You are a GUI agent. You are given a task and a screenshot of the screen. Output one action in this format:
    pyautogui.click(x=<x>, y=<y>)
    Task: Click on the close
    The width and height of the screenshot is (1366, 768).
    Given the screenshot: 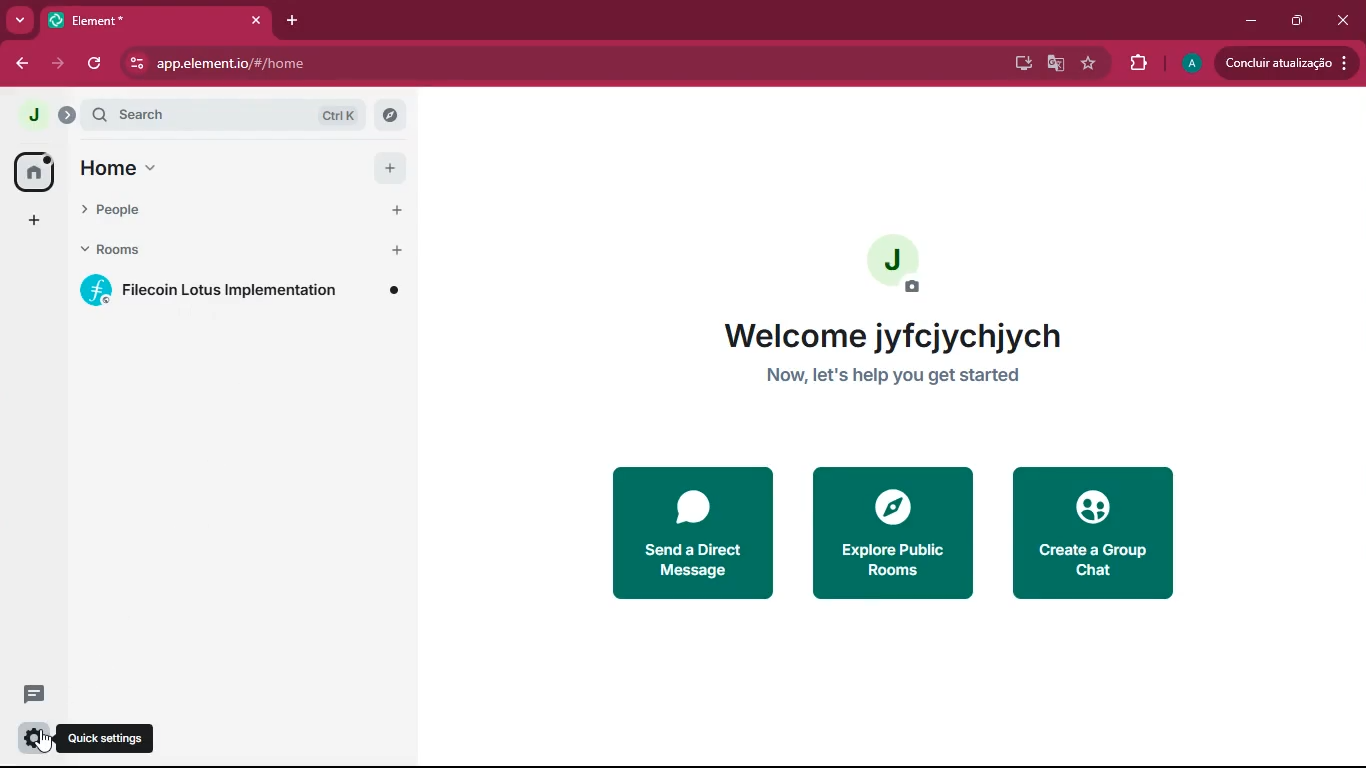 What is the action you would take?
    pyautogui.click(x=1340, y=19)
    